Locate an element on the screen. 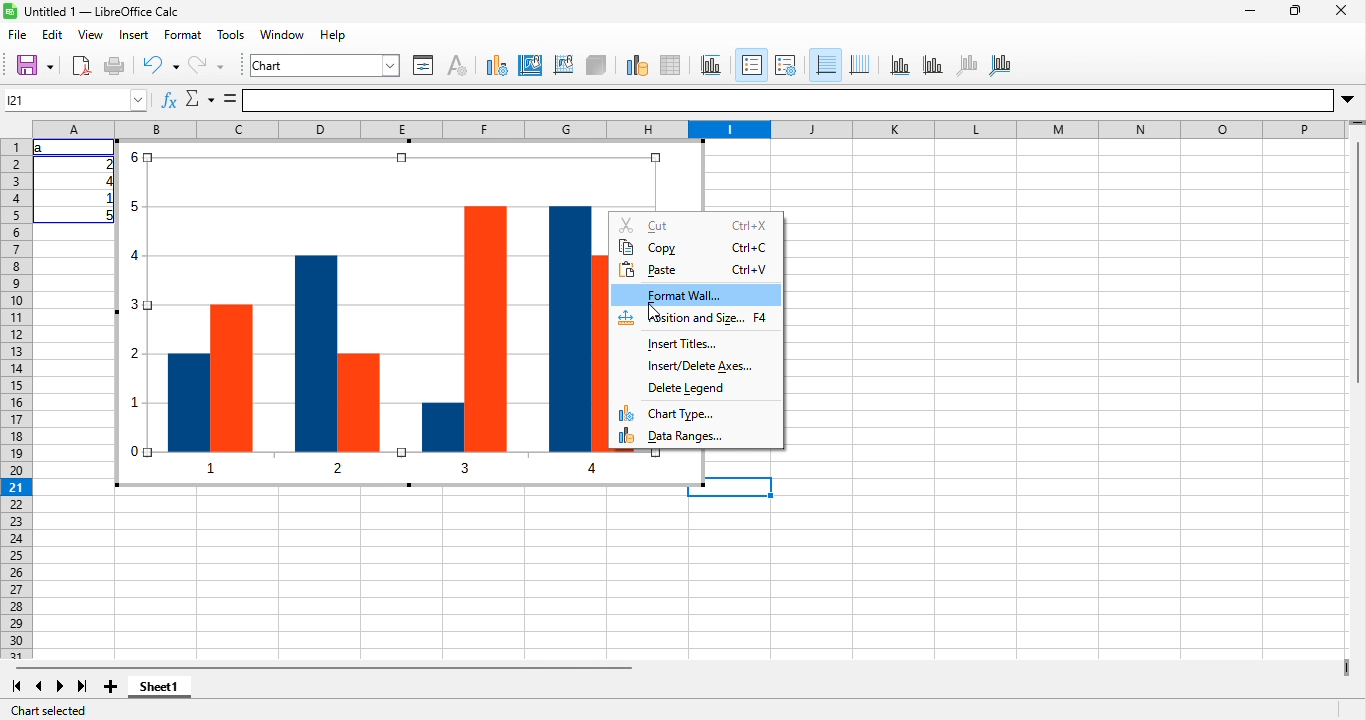  chat type is located at coordinates (696, 413).